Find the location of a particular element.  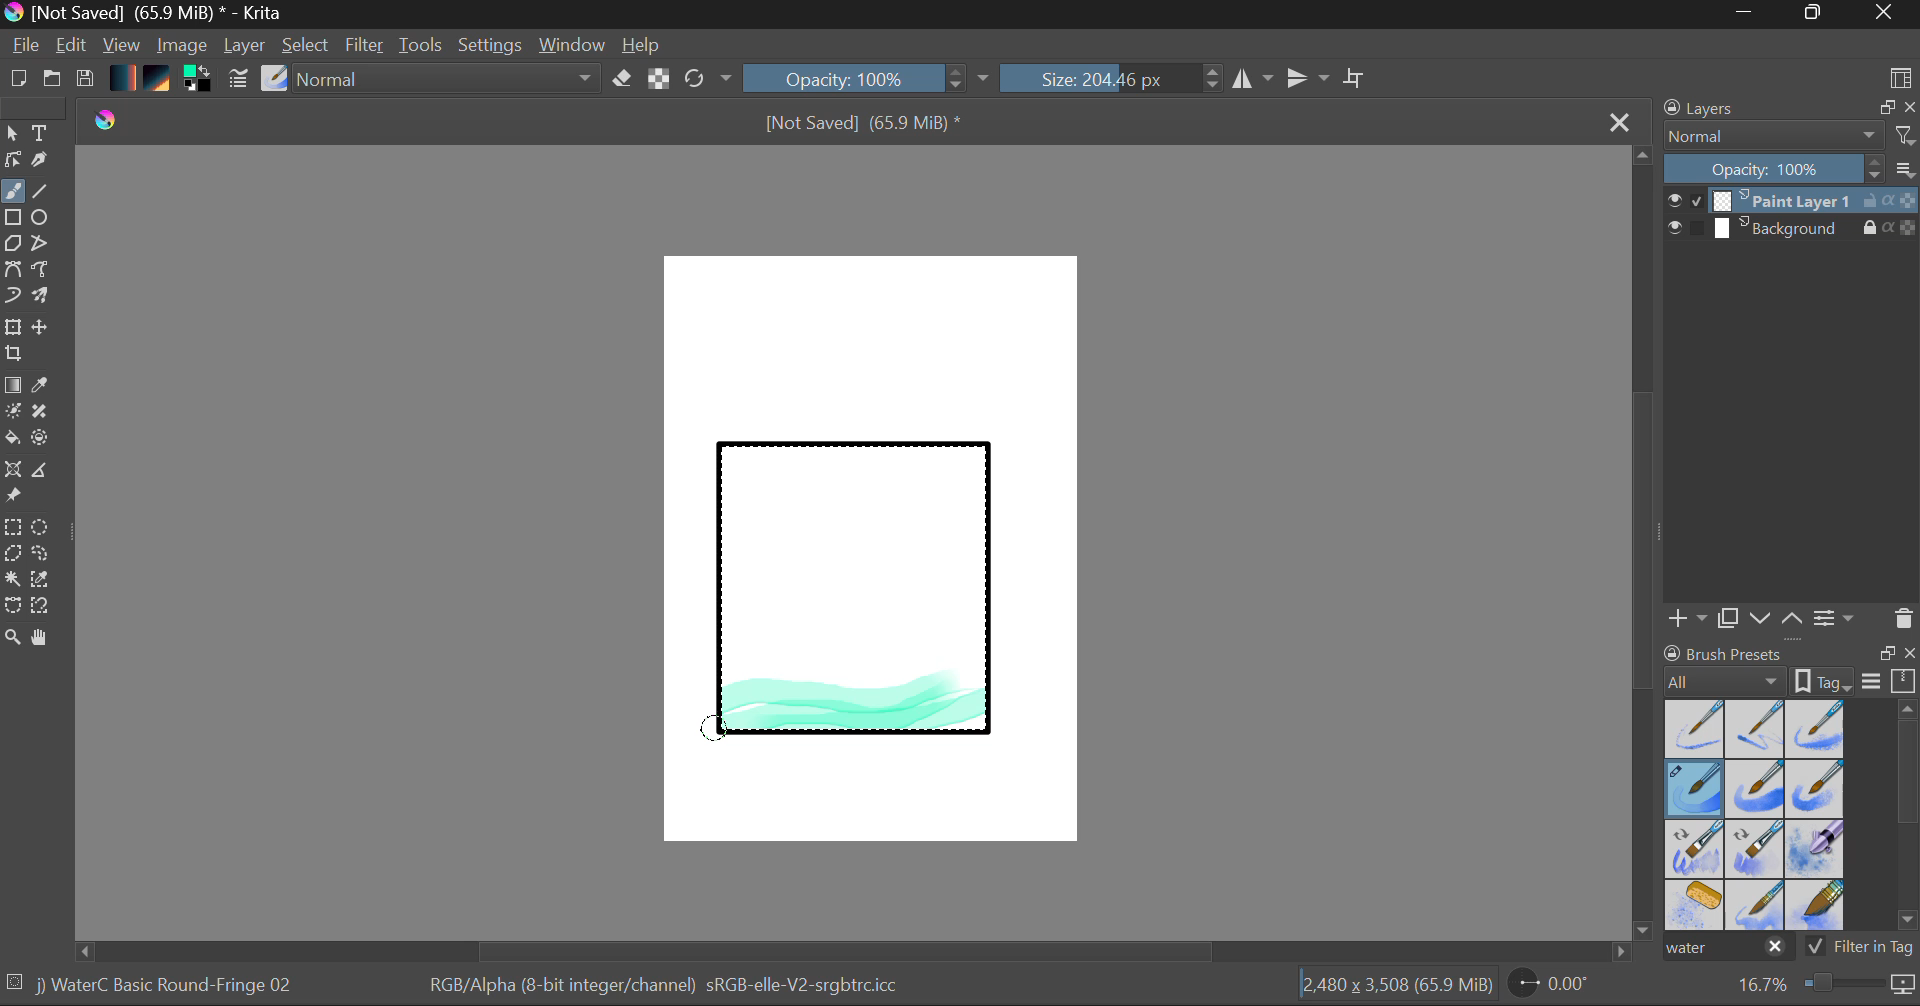

Brush Selected is located at coordinates (1696, 790).